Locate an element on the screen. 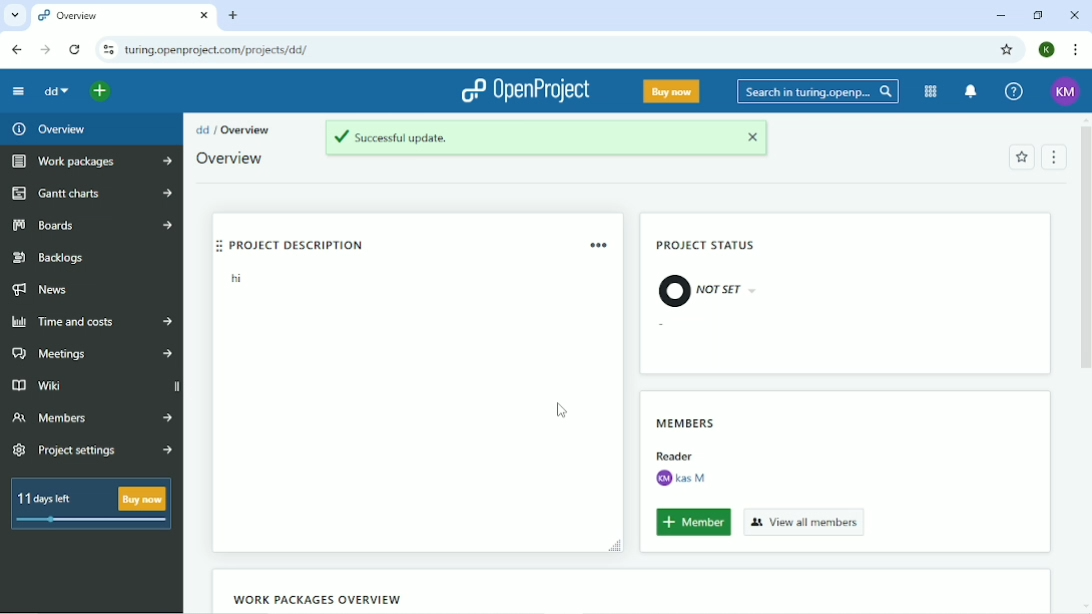 This screenshot has width=1092, height=614. Overwiew is located at coordinates (236, 159).